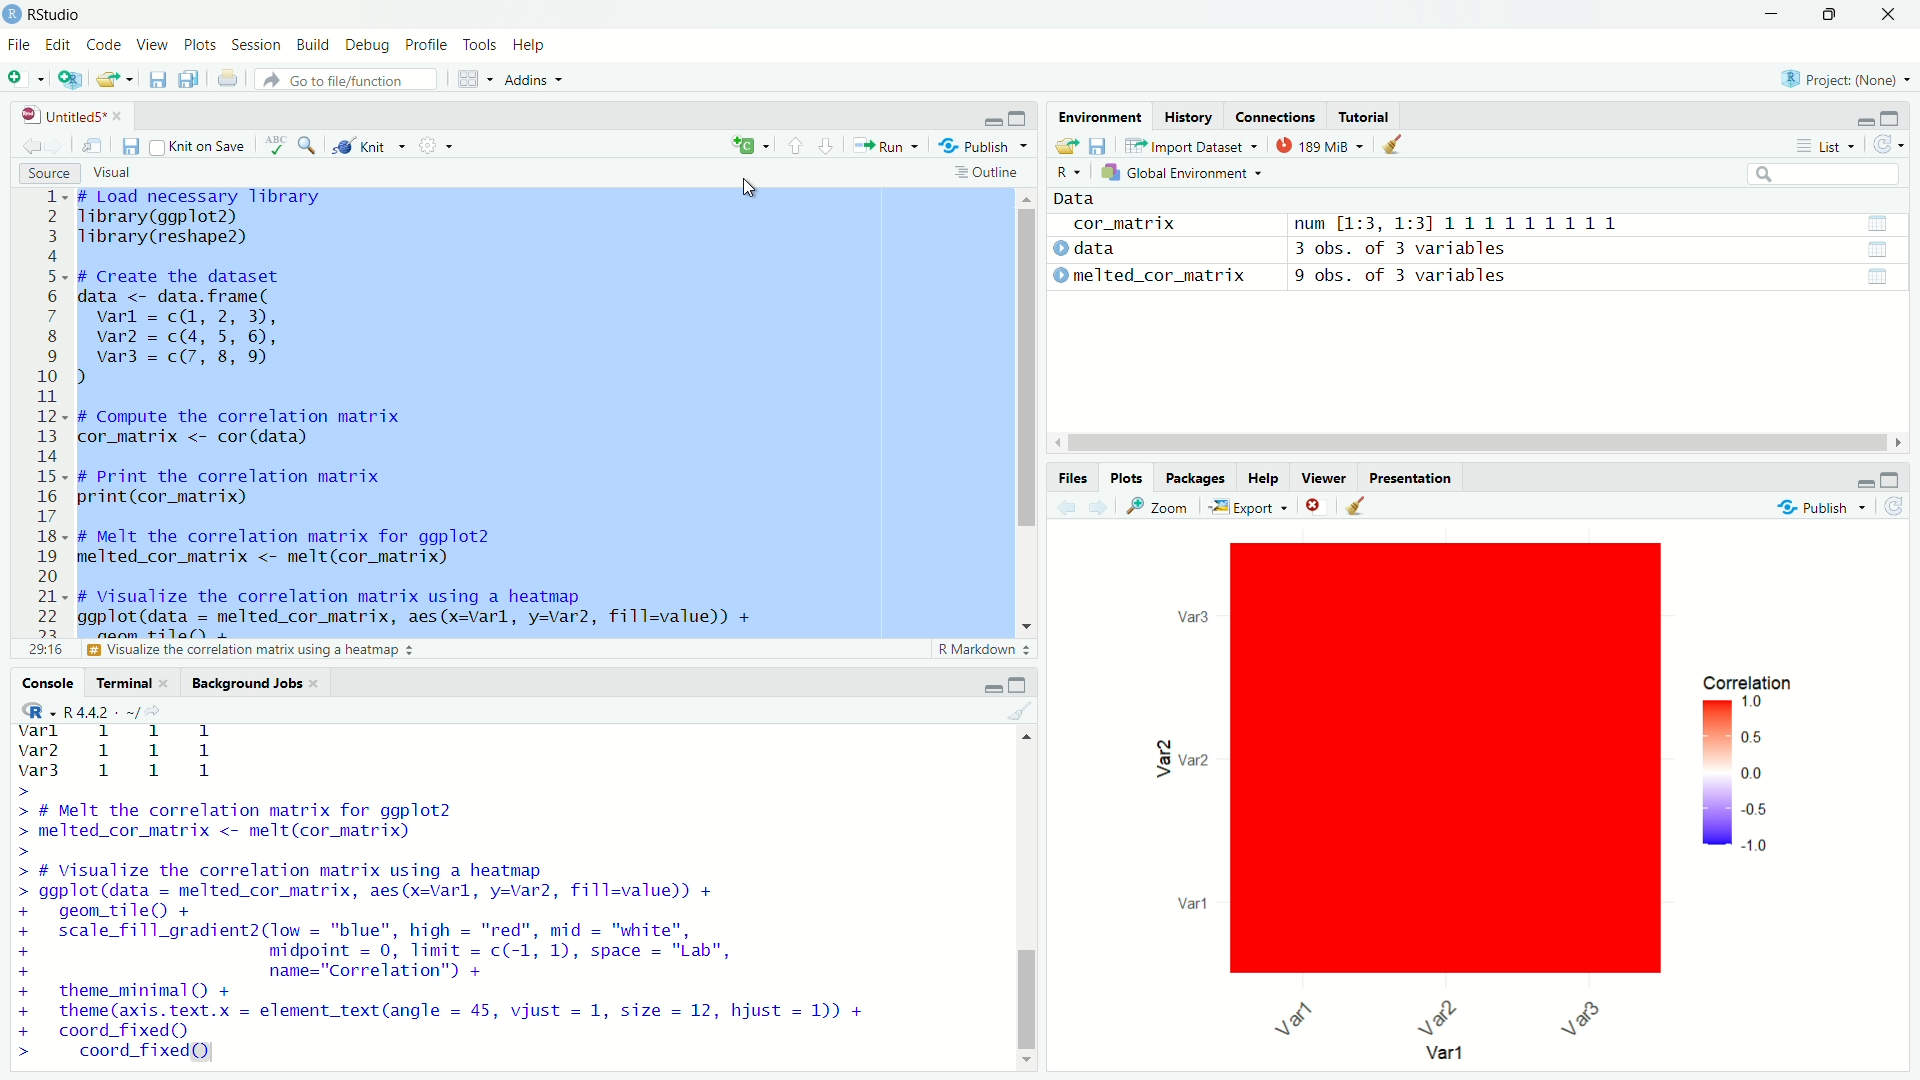 The image size is (1920, 1080). I want to click on refresh, so click(1897, 505).